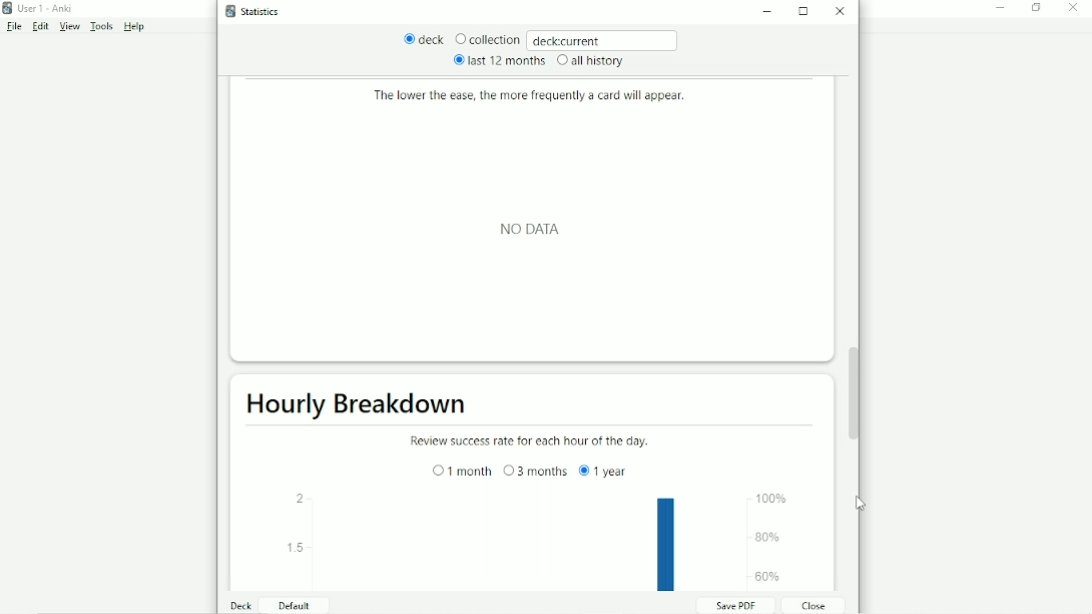  I want to click on User 1 - Anki, so click(45, 8).